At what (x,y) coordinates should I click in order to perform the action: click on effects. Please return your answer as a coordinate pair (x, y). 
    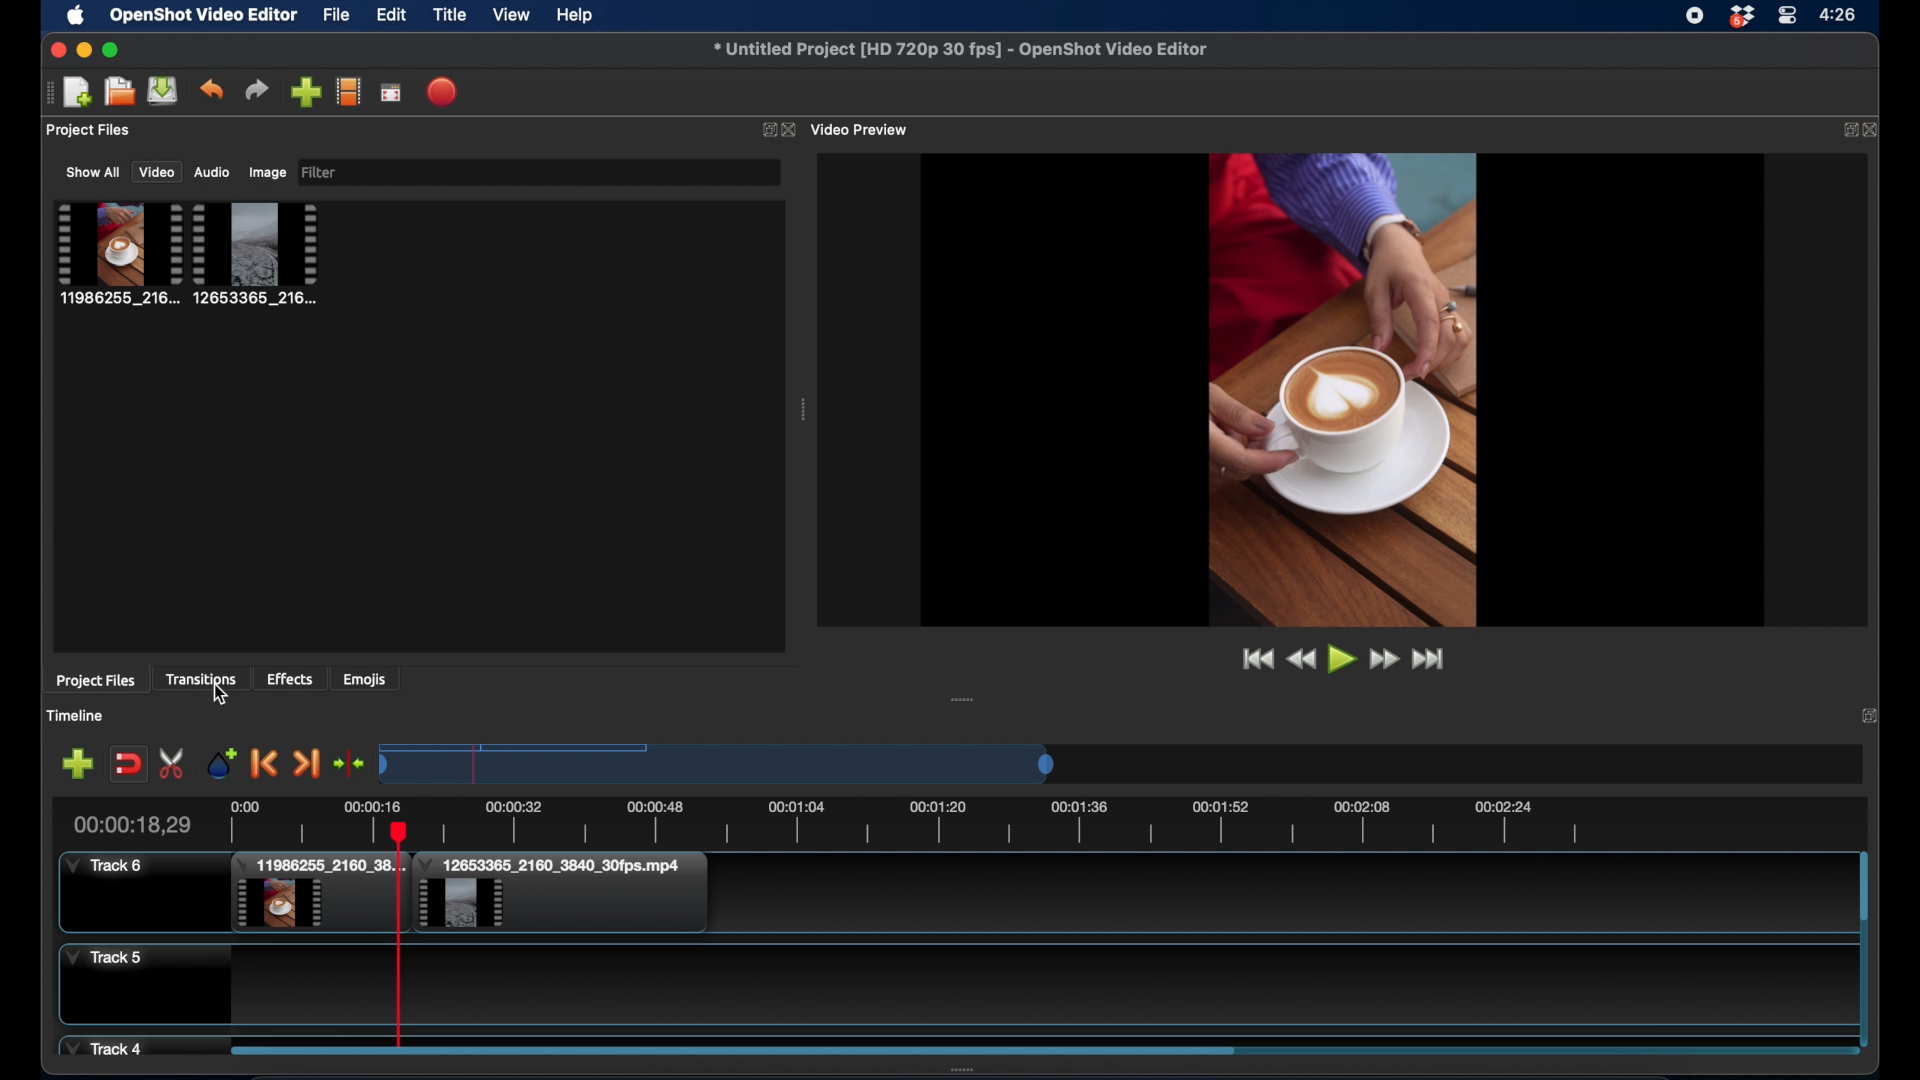
    Looking at the image, I should click on (291, 679).